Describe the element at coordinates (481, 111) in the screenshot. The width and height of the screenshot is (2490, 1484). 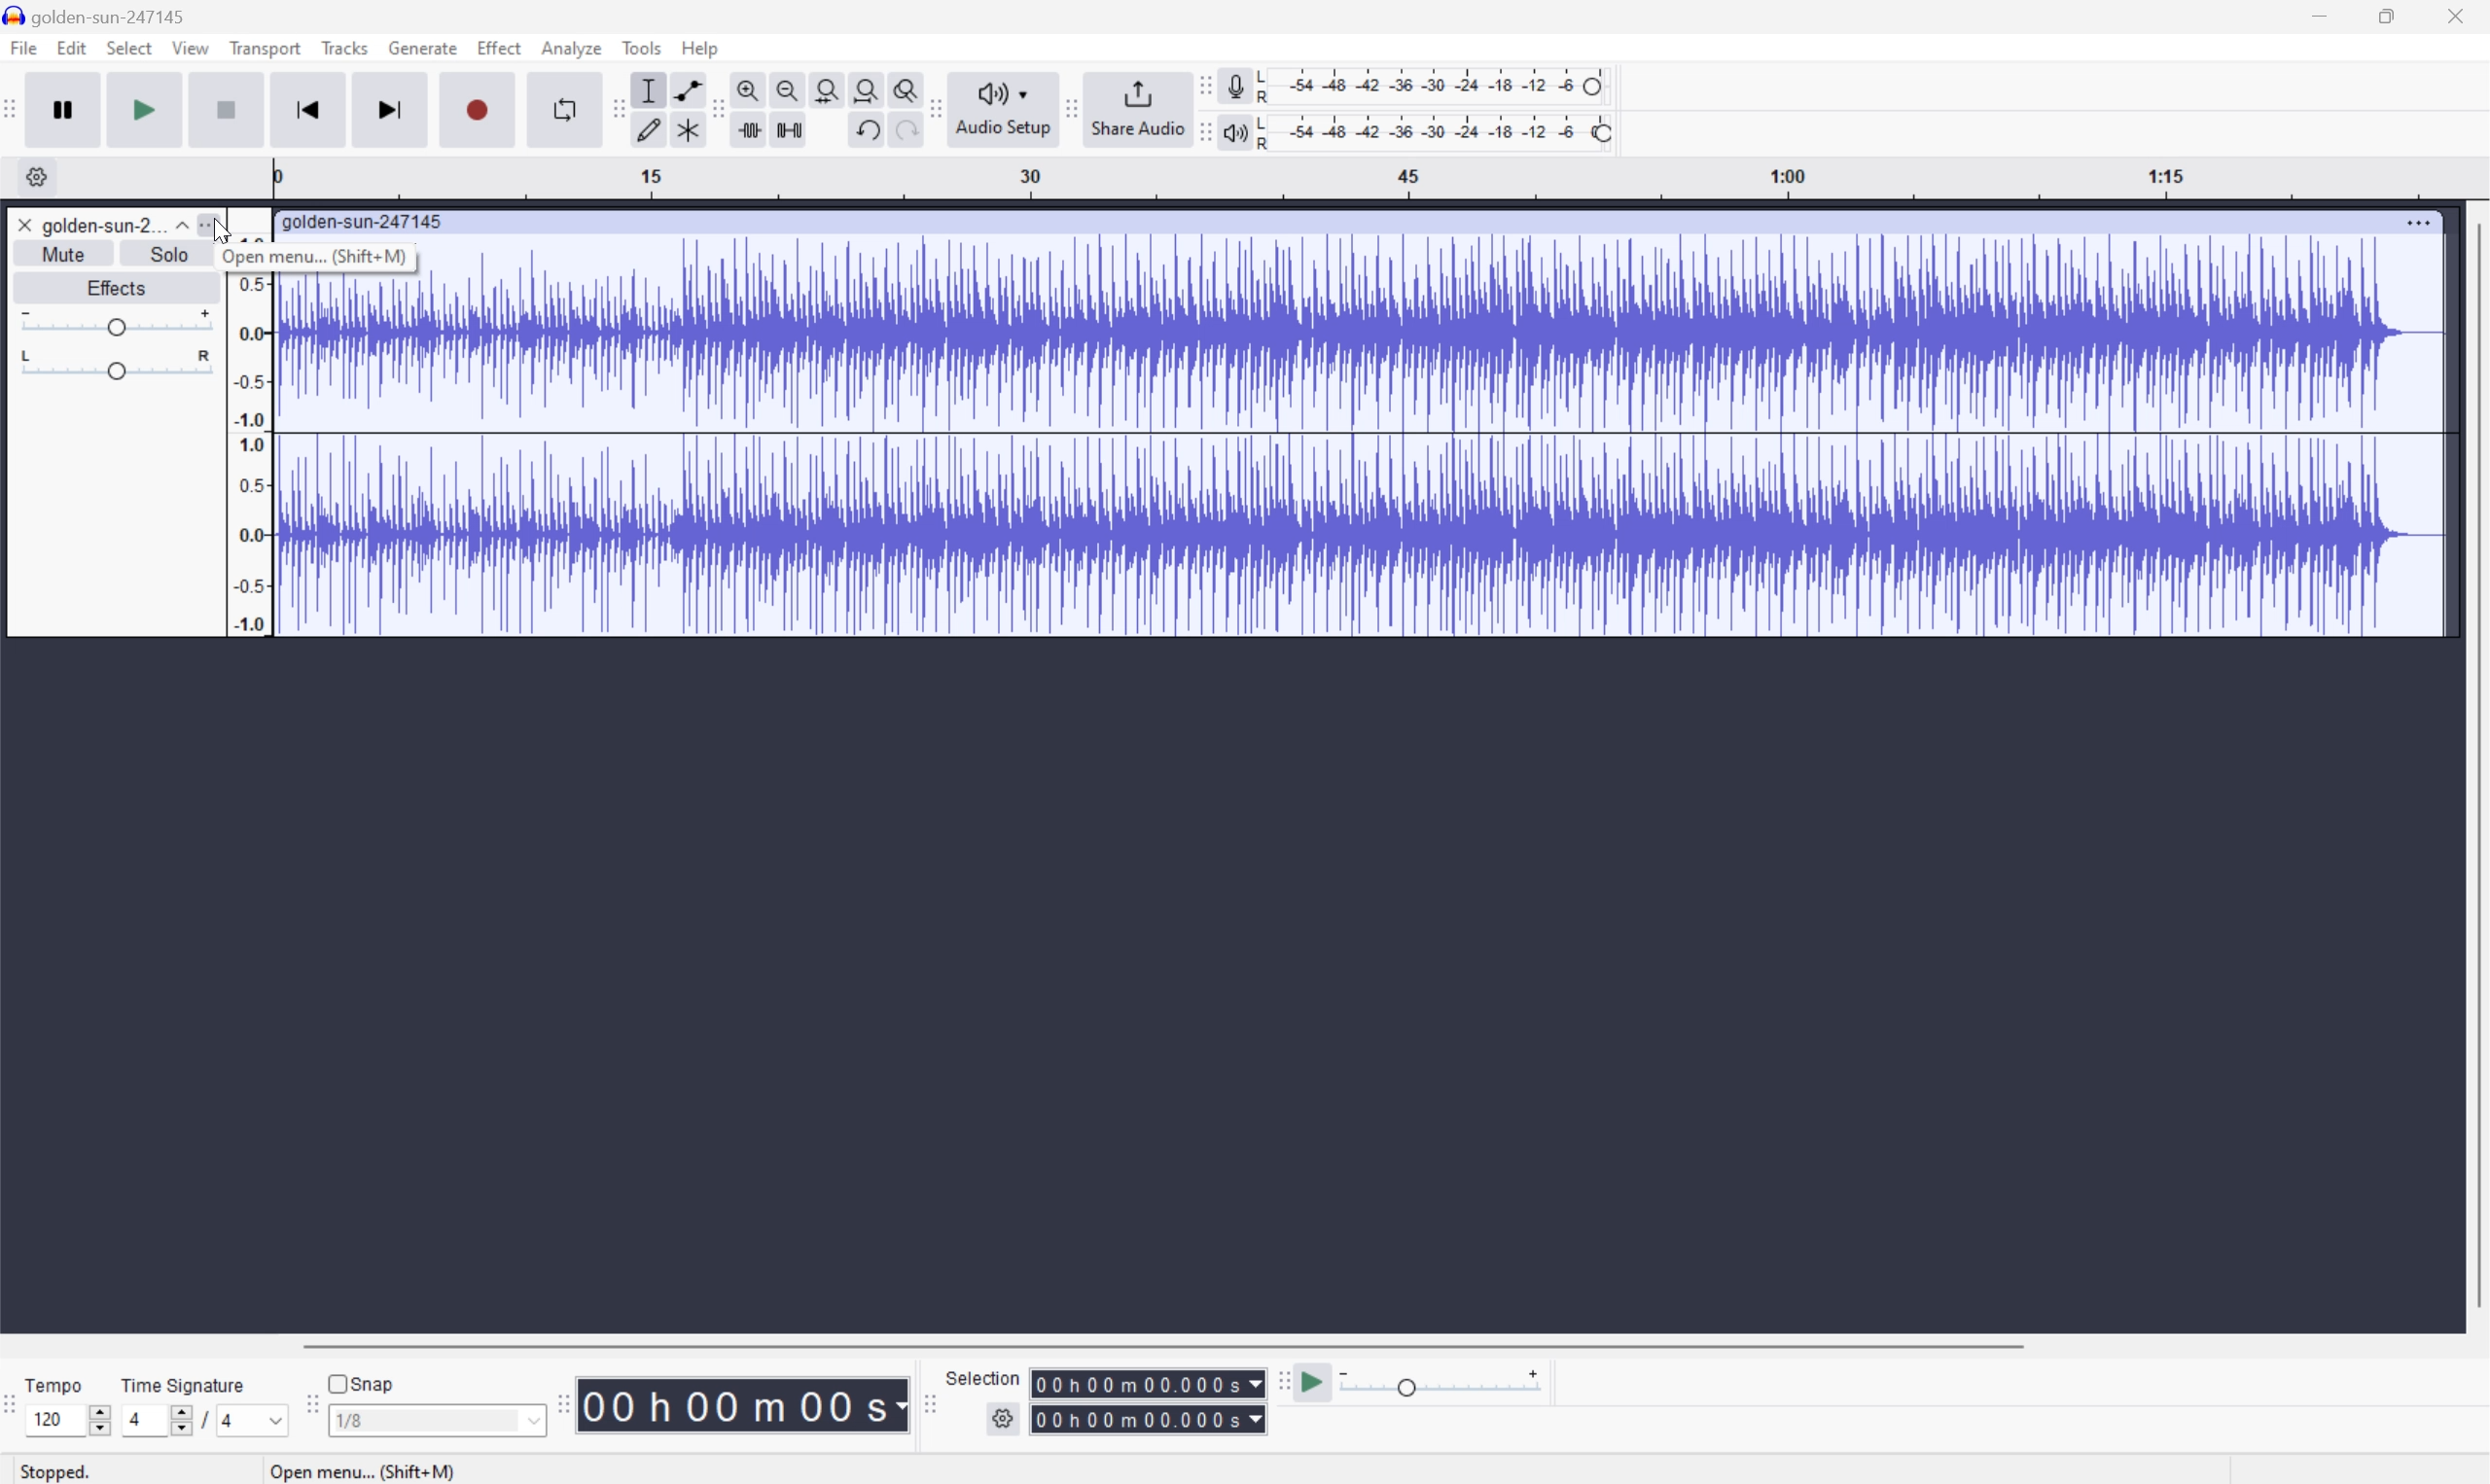
I see `Record / Record new track` at that location.